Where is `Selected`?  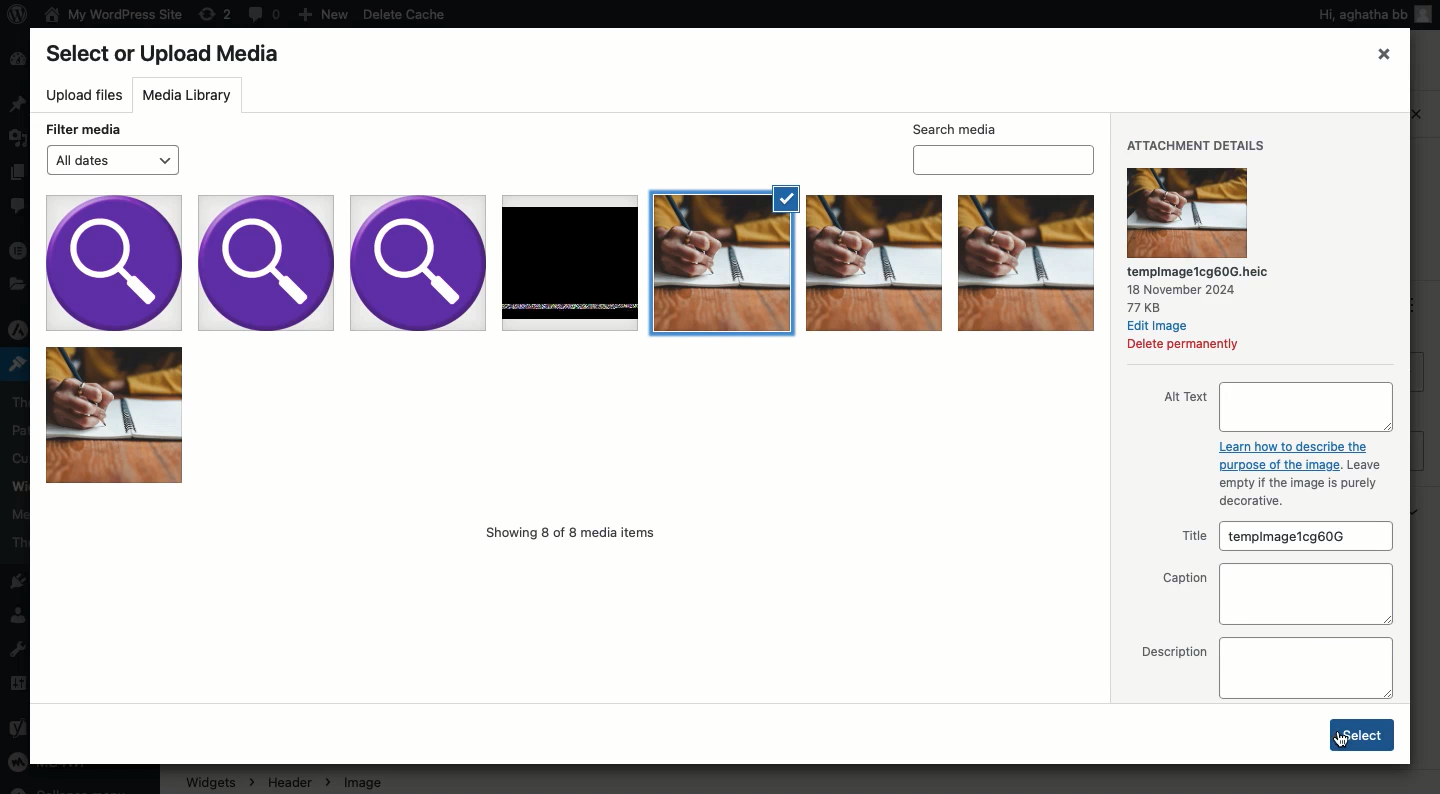 Selected is located at coordinates (783, 197).